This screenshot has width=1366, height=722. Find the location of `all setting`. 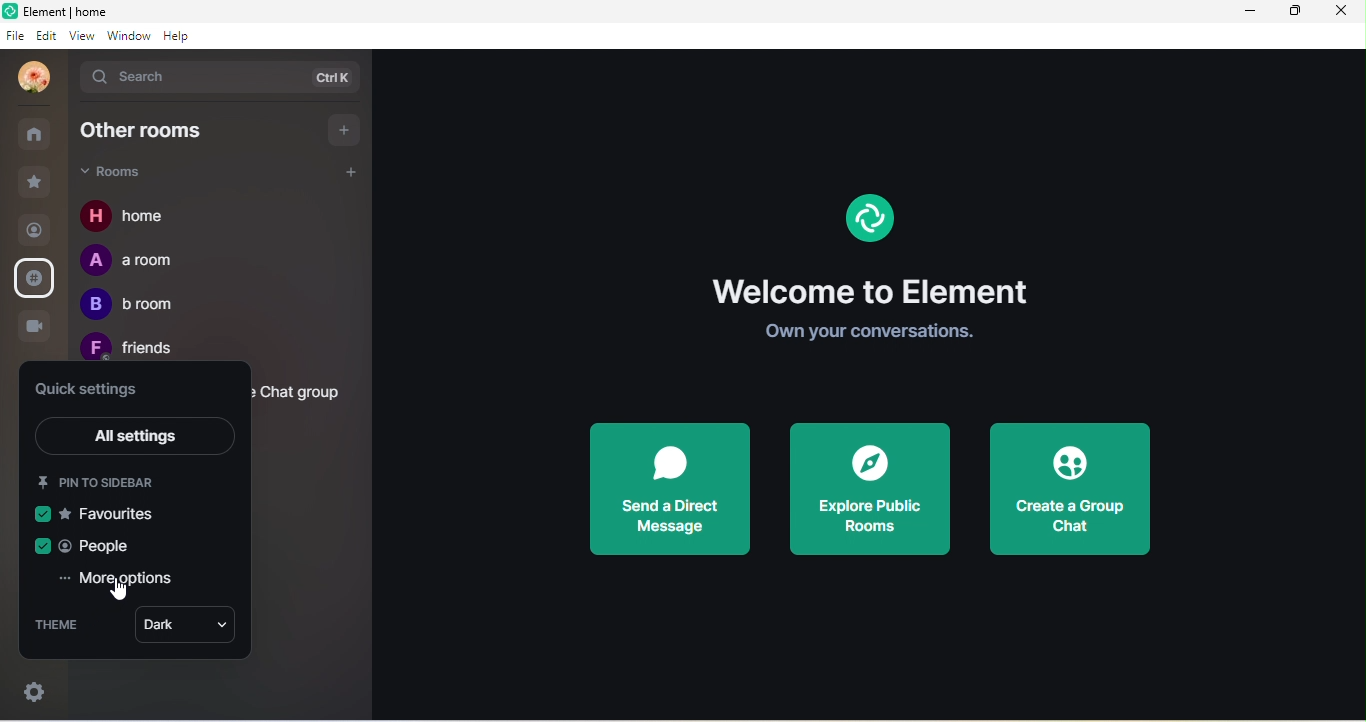

all setting is located at coordinates (137, 436).